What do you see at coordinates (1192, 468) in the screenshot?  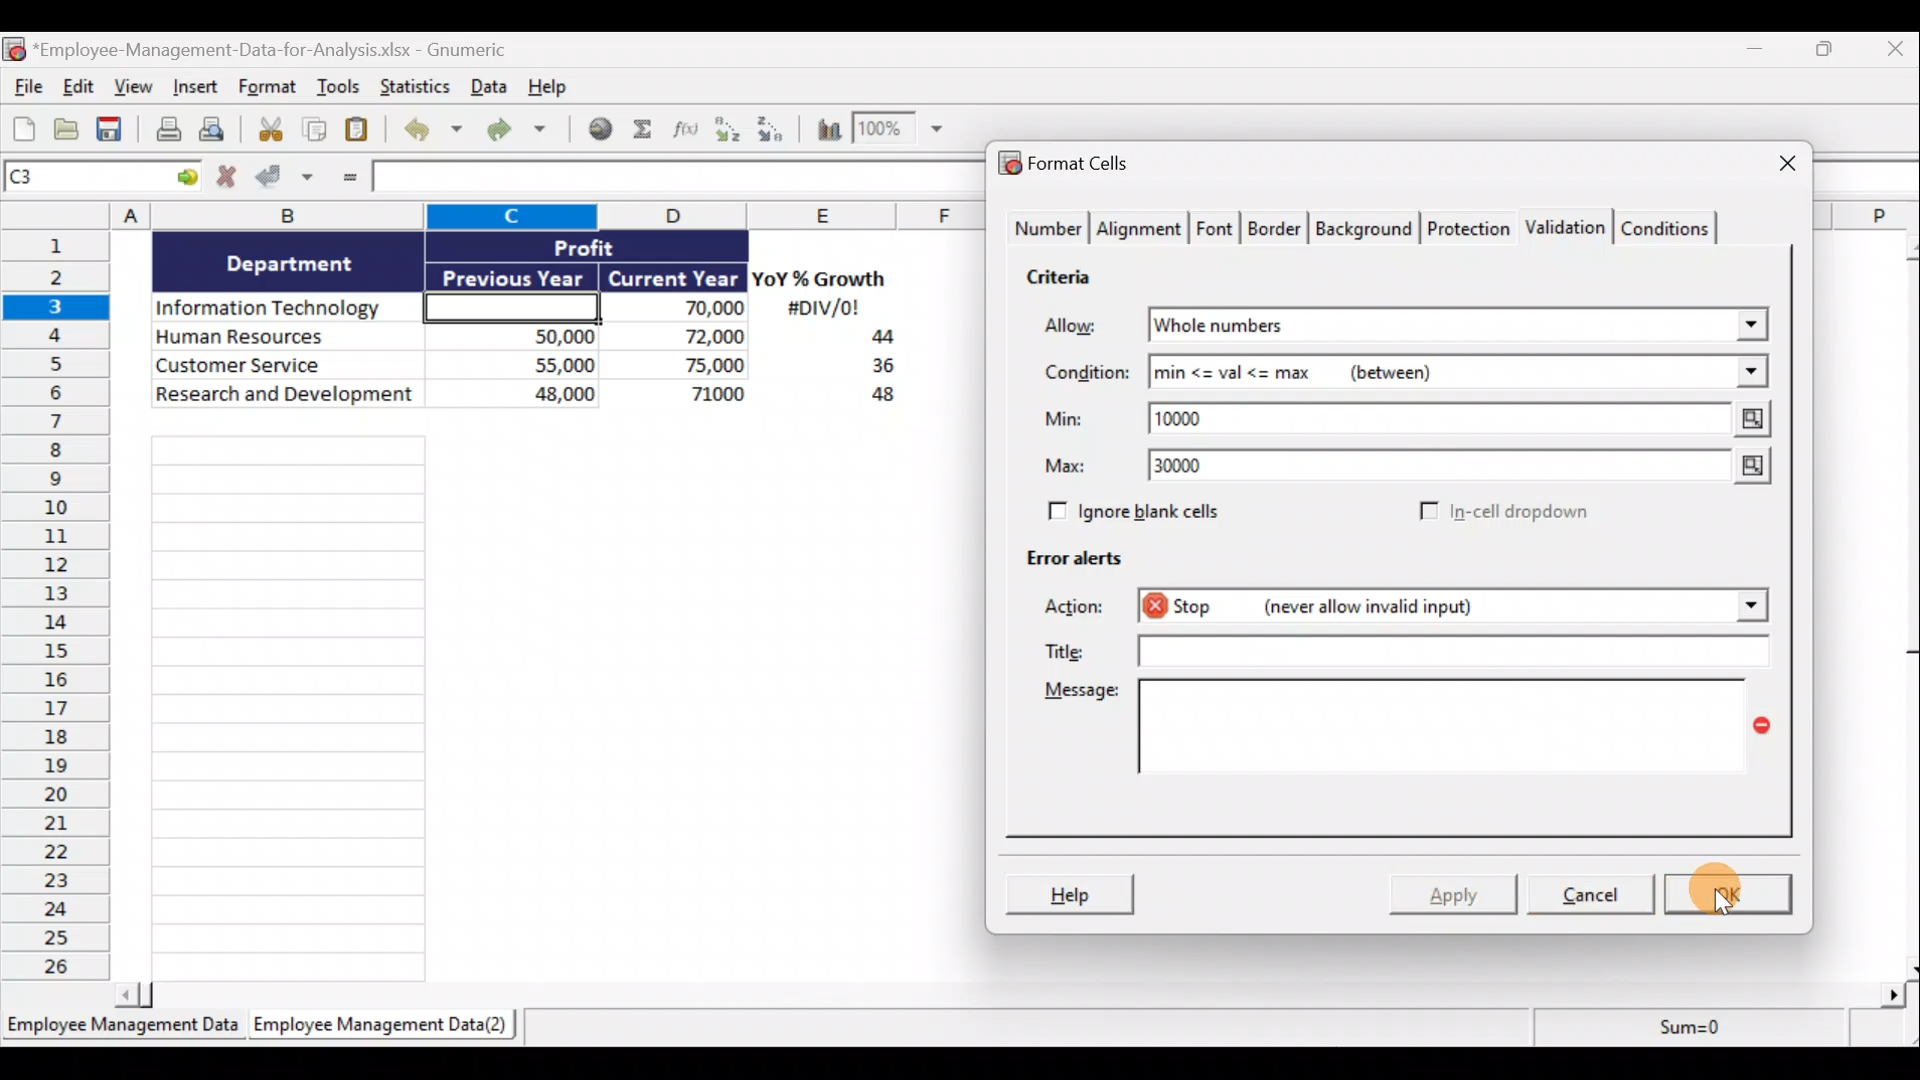 I see `30000` at bounding box center [1192, 468].